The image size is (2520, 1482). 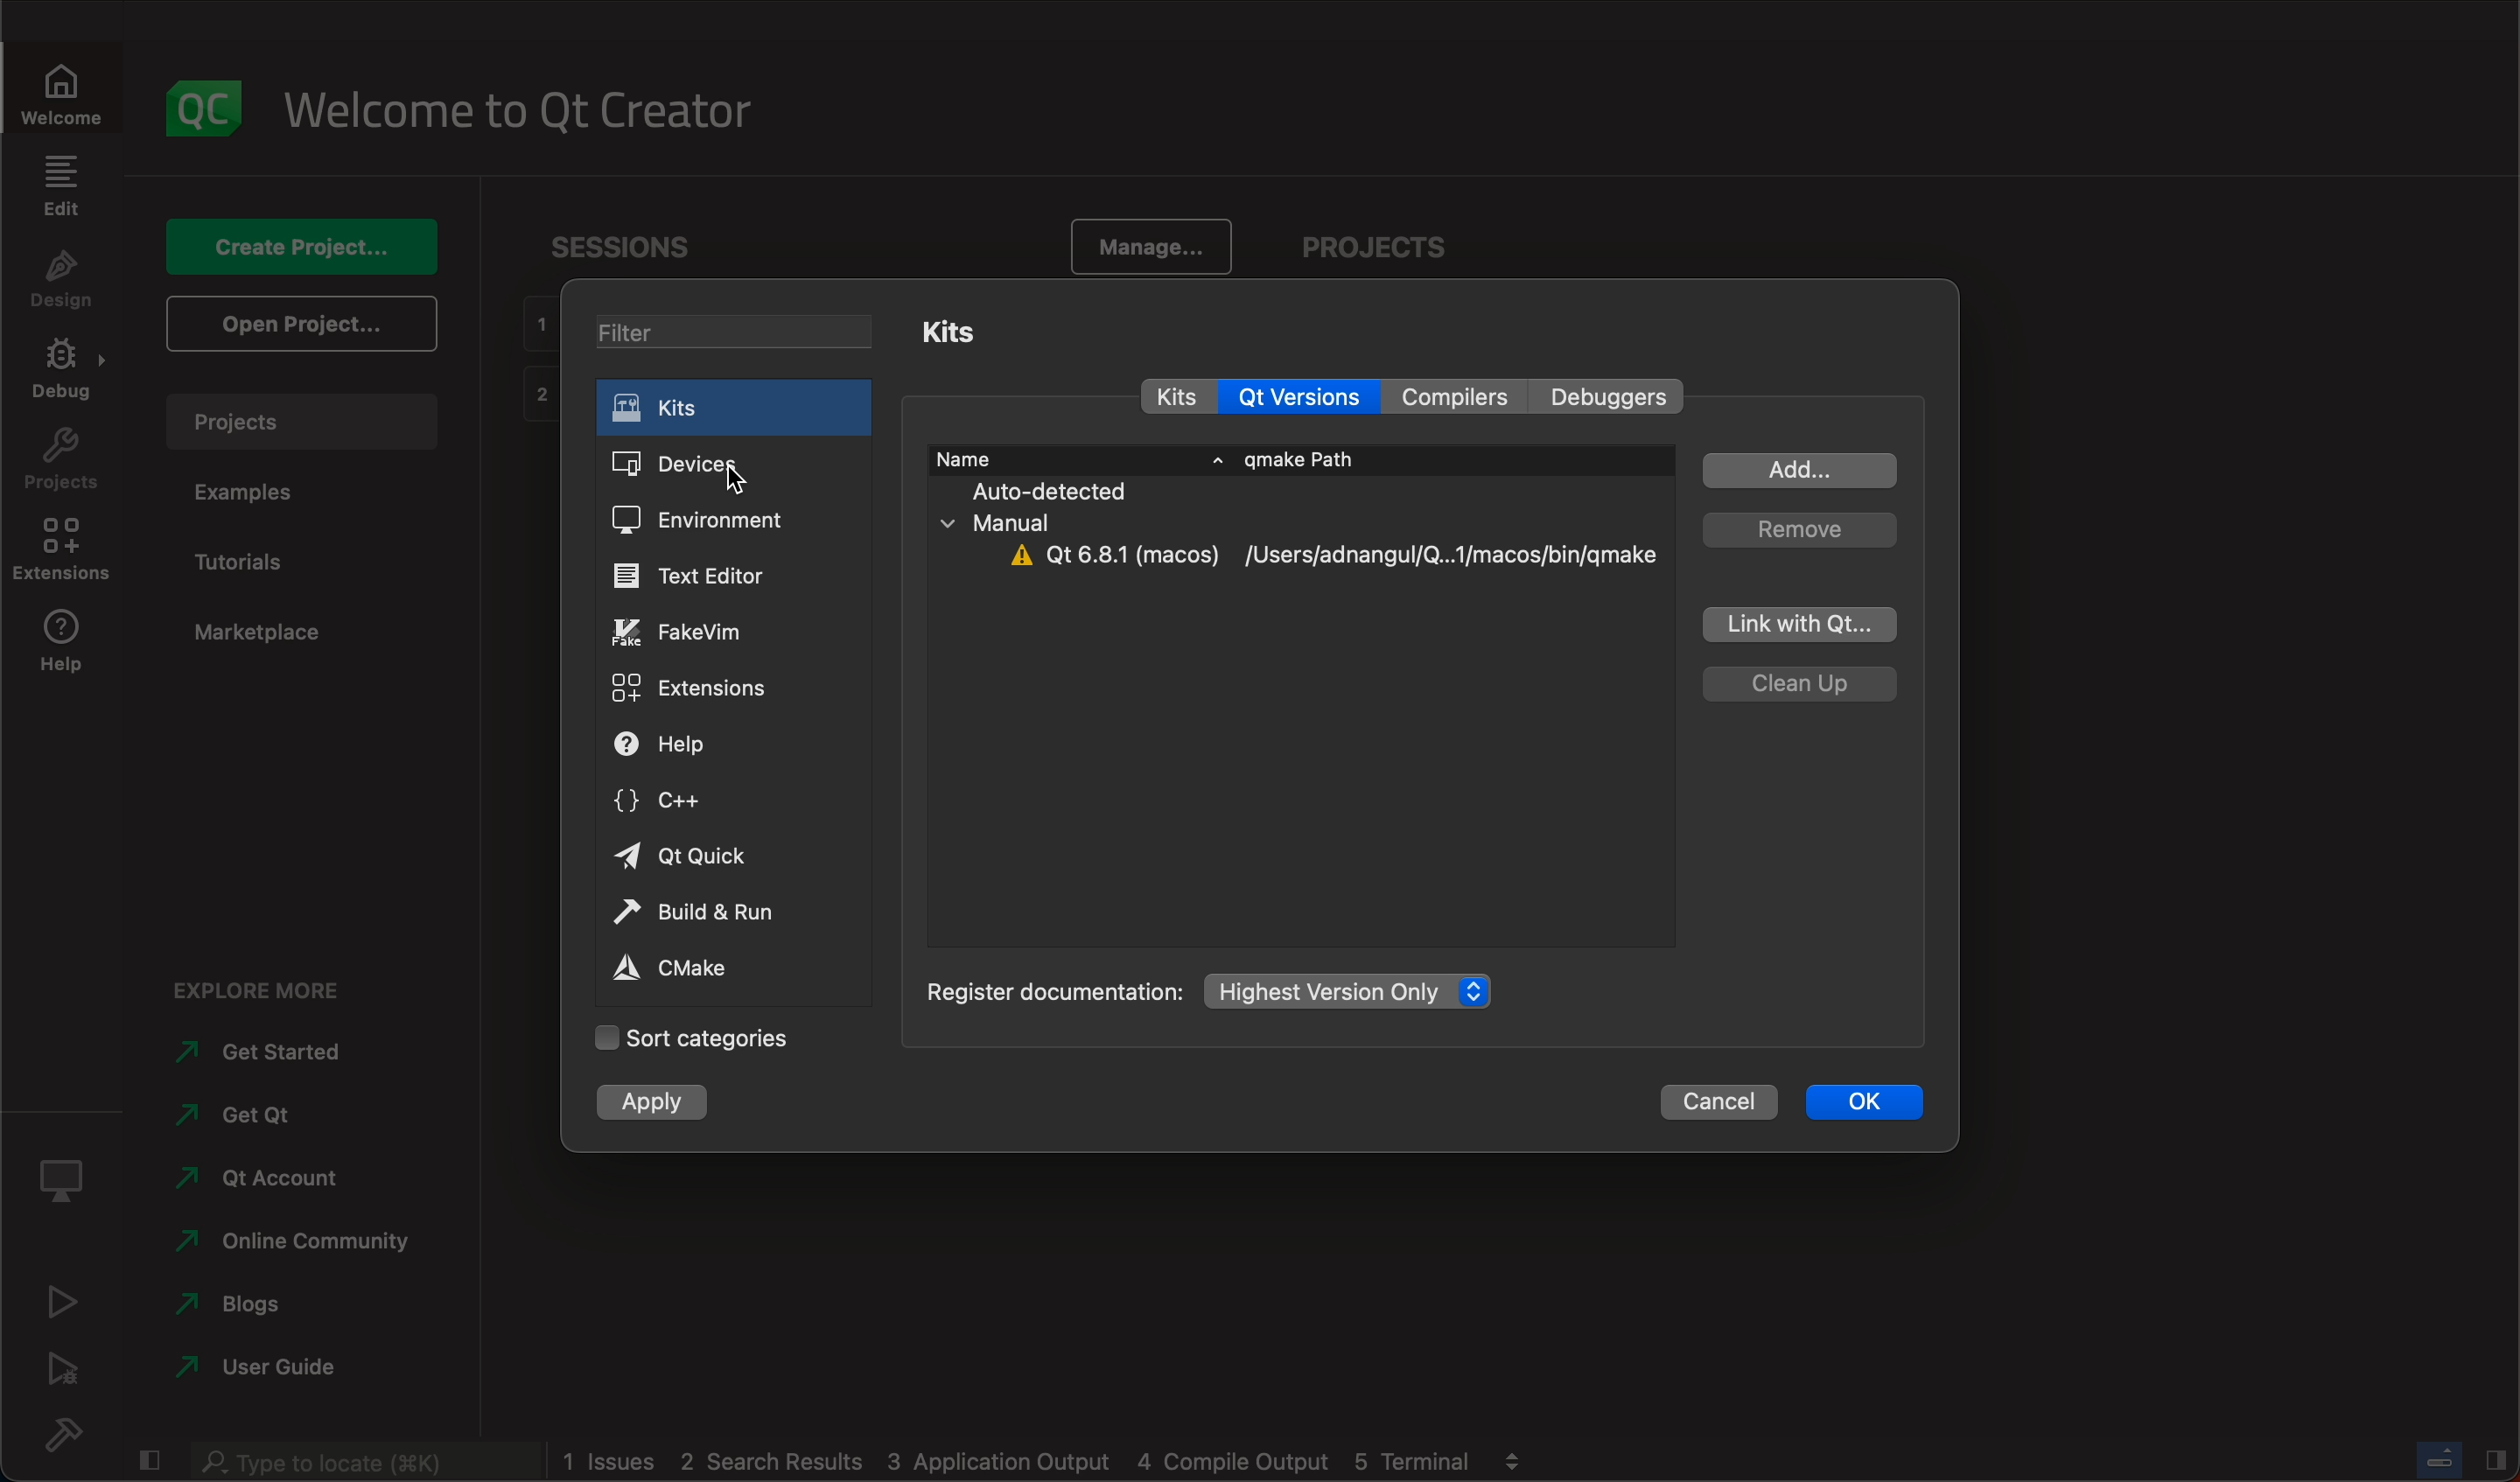 What do you see at coordinates (62, 1187) in the screenshot?
I see `kit selector` at bounding box center [62, 1187].